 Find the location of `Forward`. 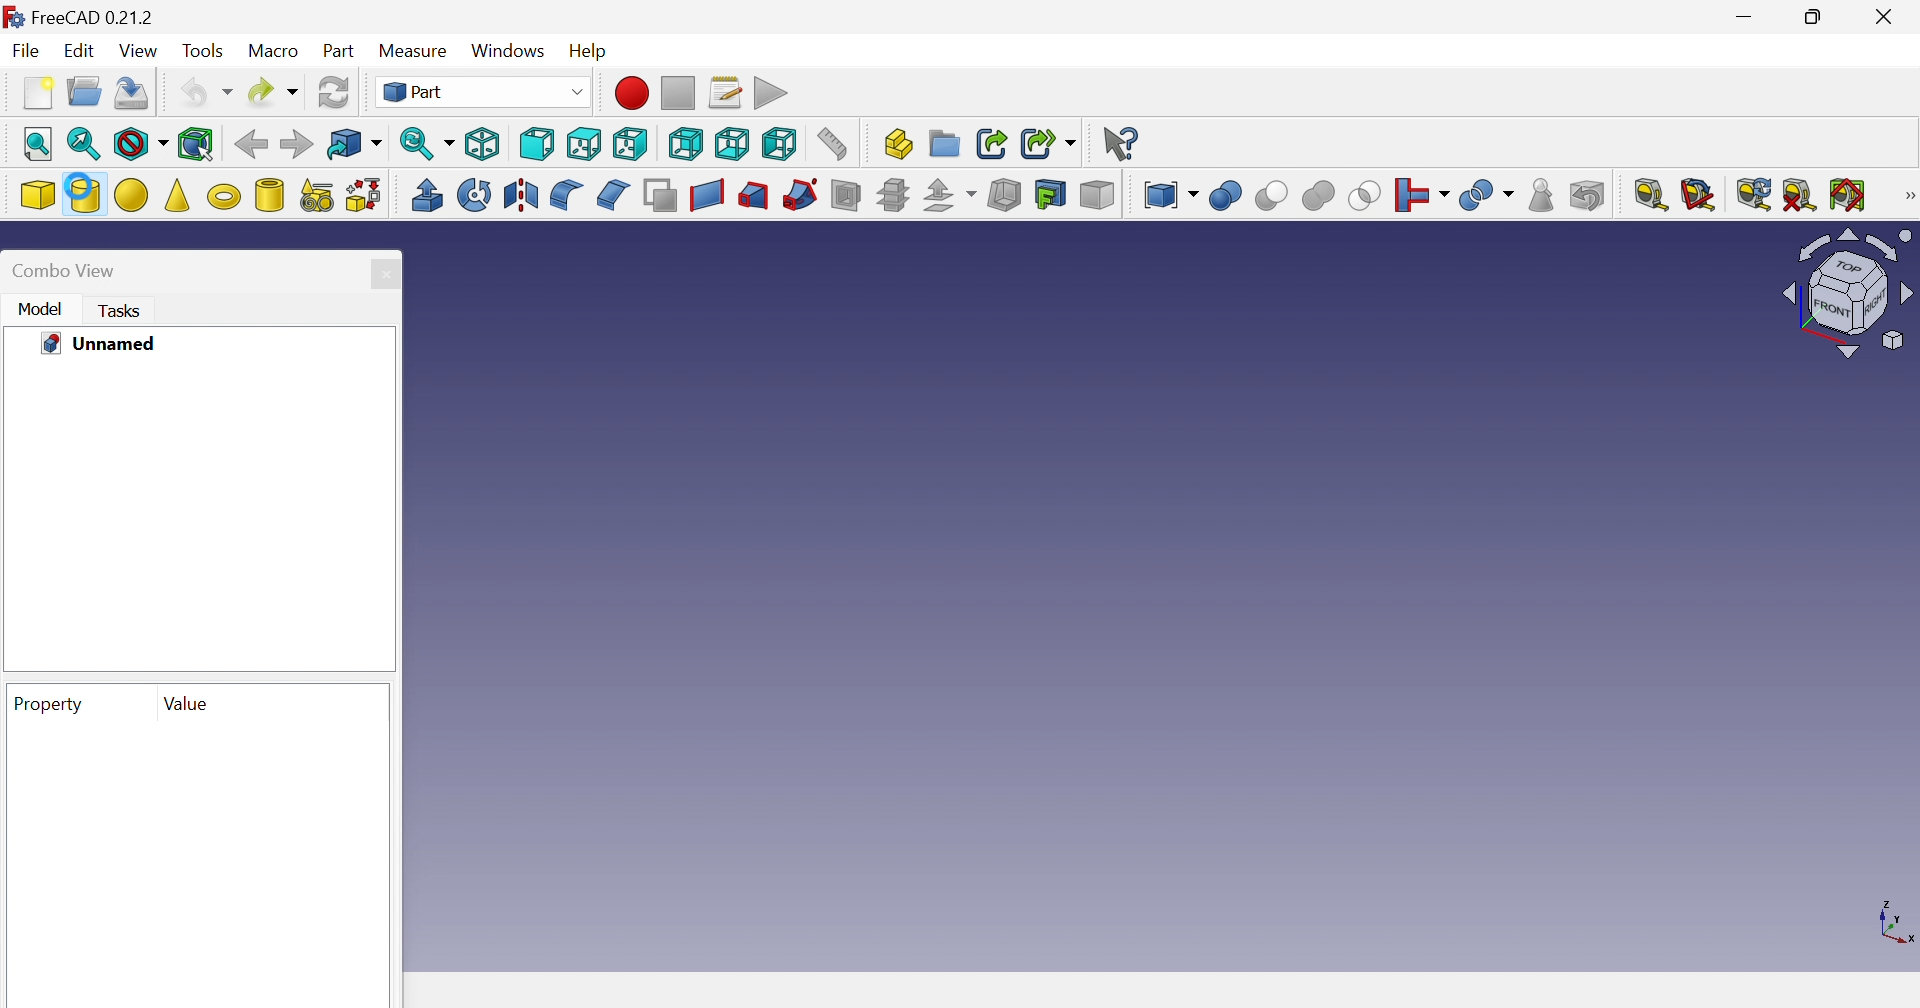

Forward is located at coordinates (295, 144).